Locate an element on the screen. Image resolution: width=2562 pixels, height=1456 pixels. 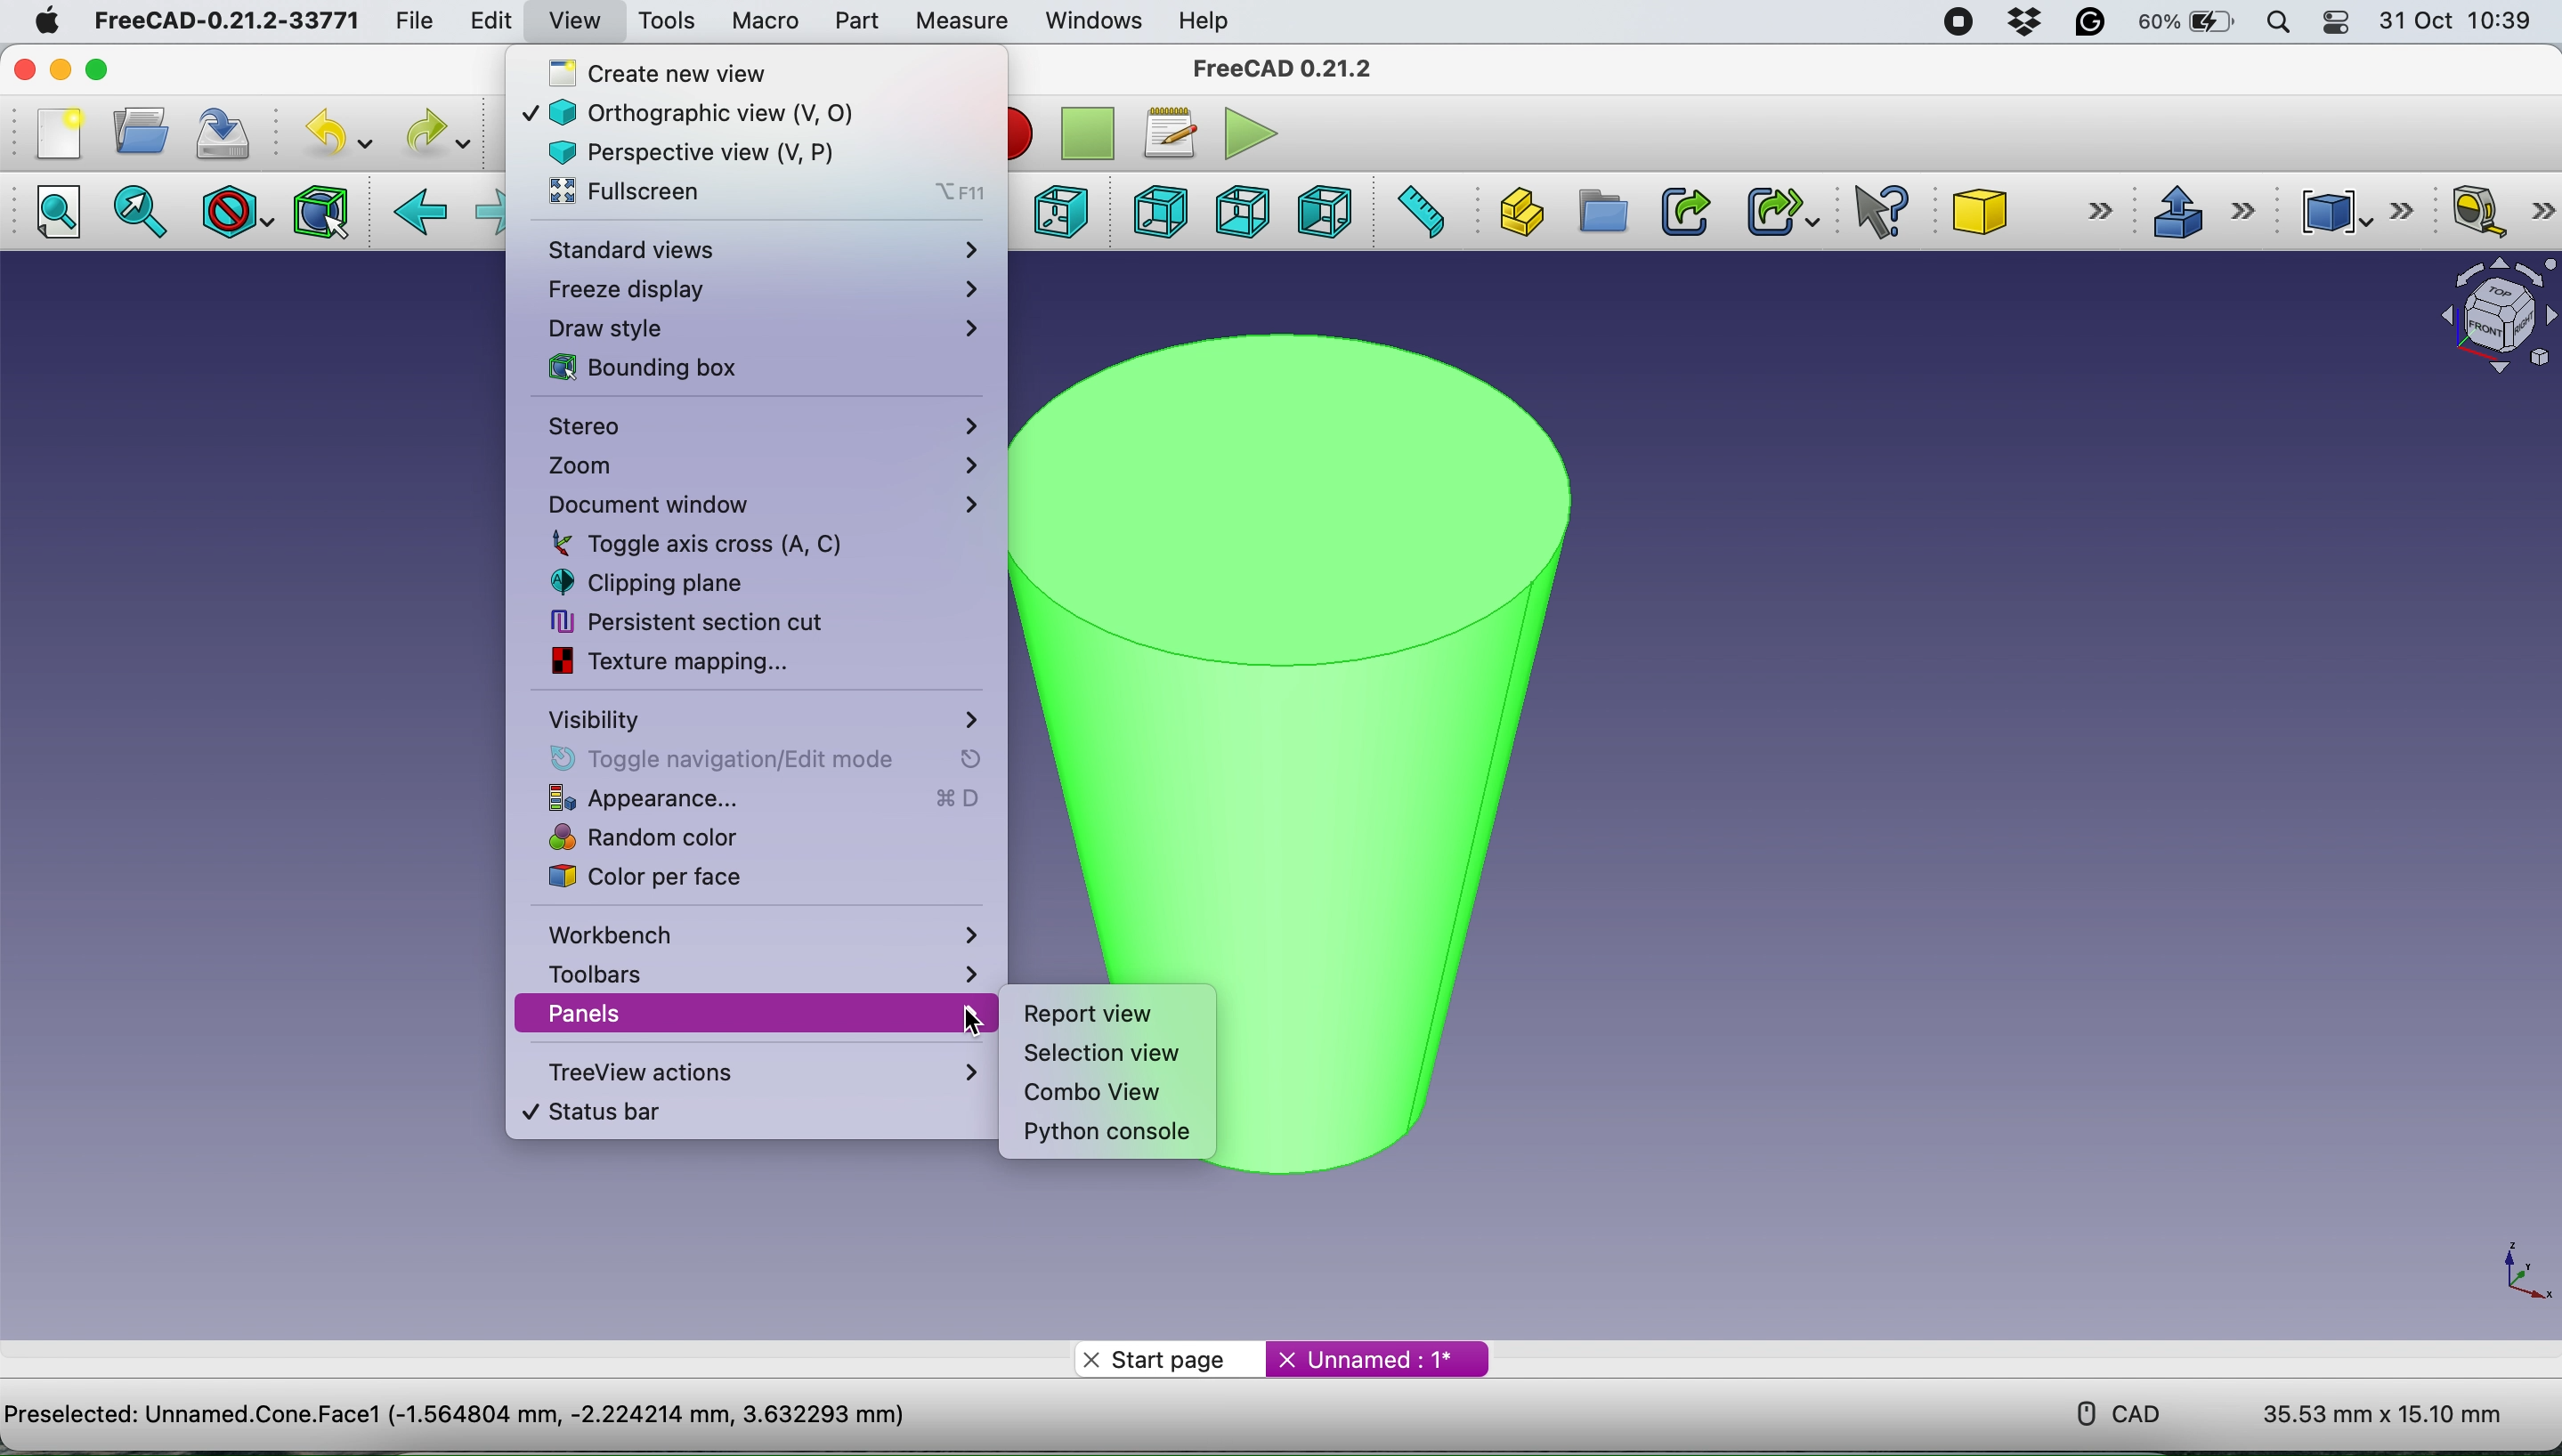
make link is located at coordinates (1685, 210).